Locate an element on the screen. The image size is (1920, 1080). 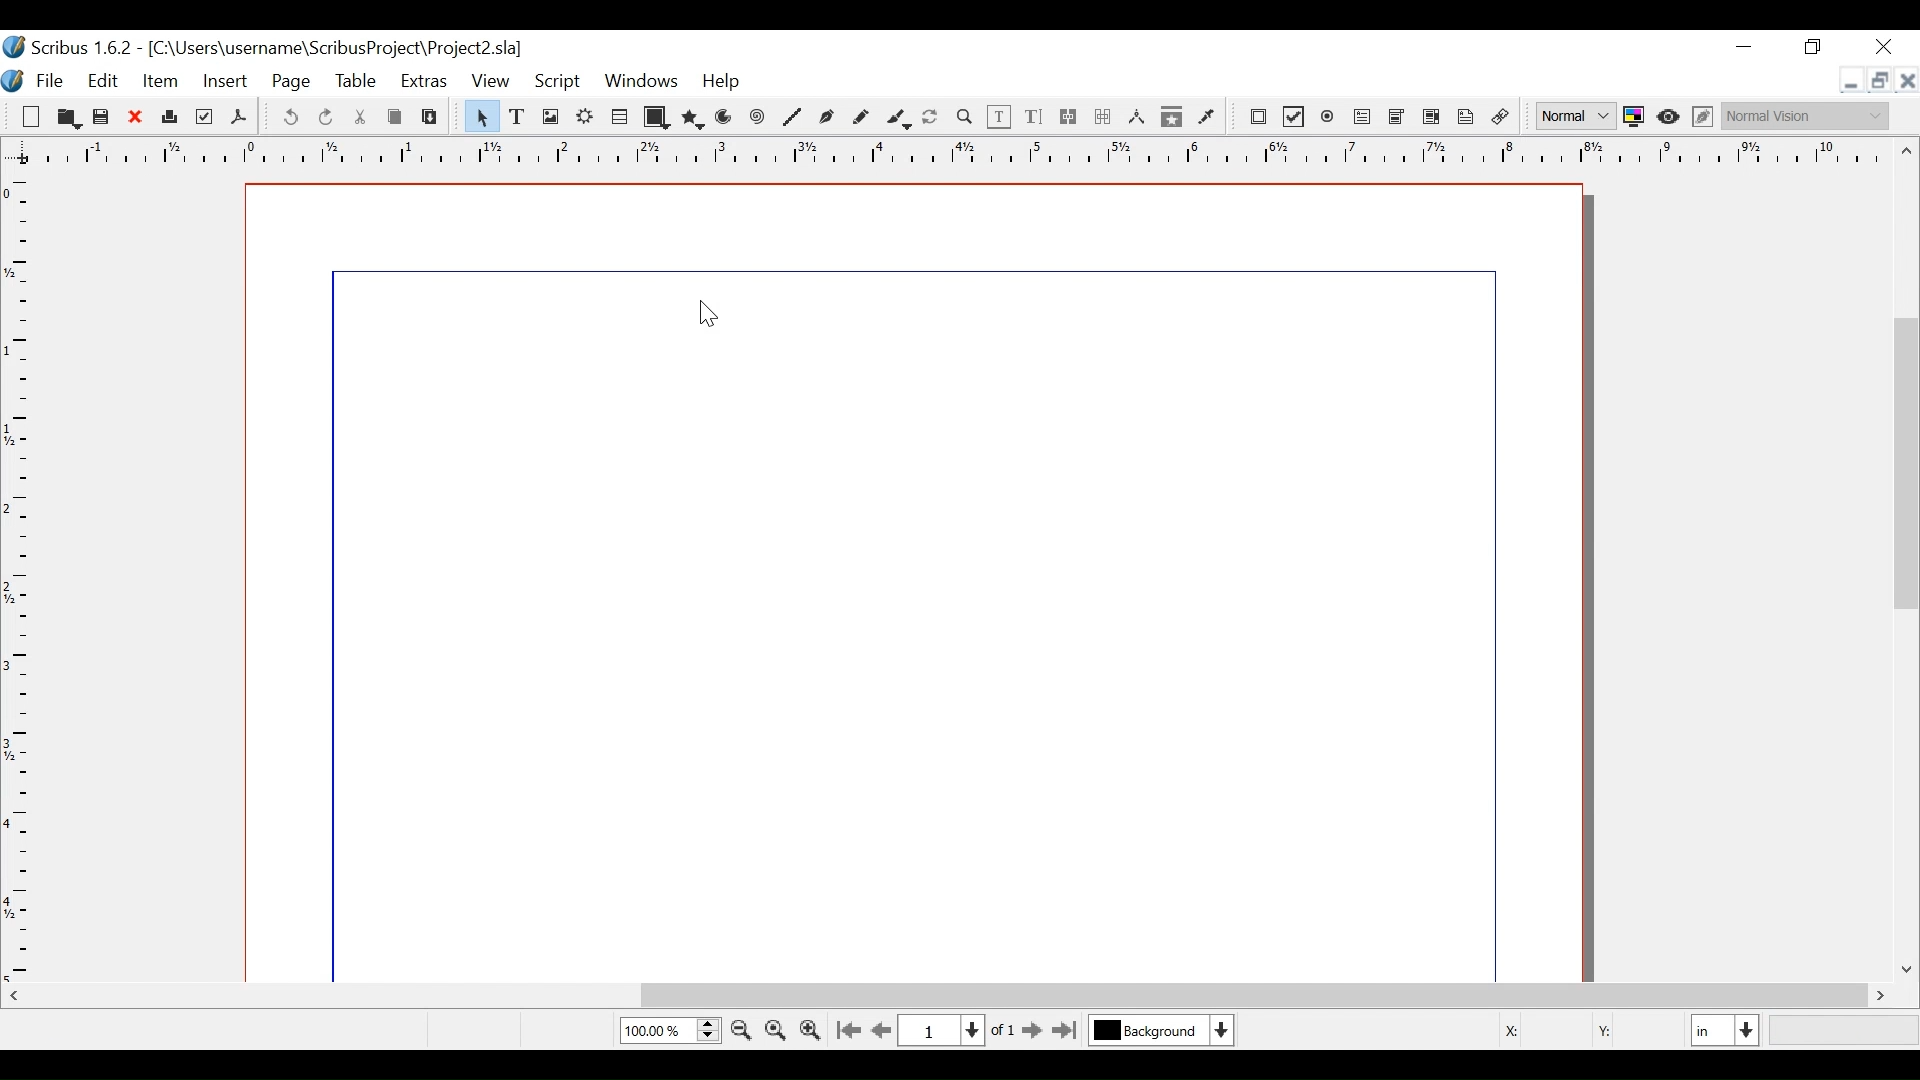
Close is located at coordinates (1877, 43).